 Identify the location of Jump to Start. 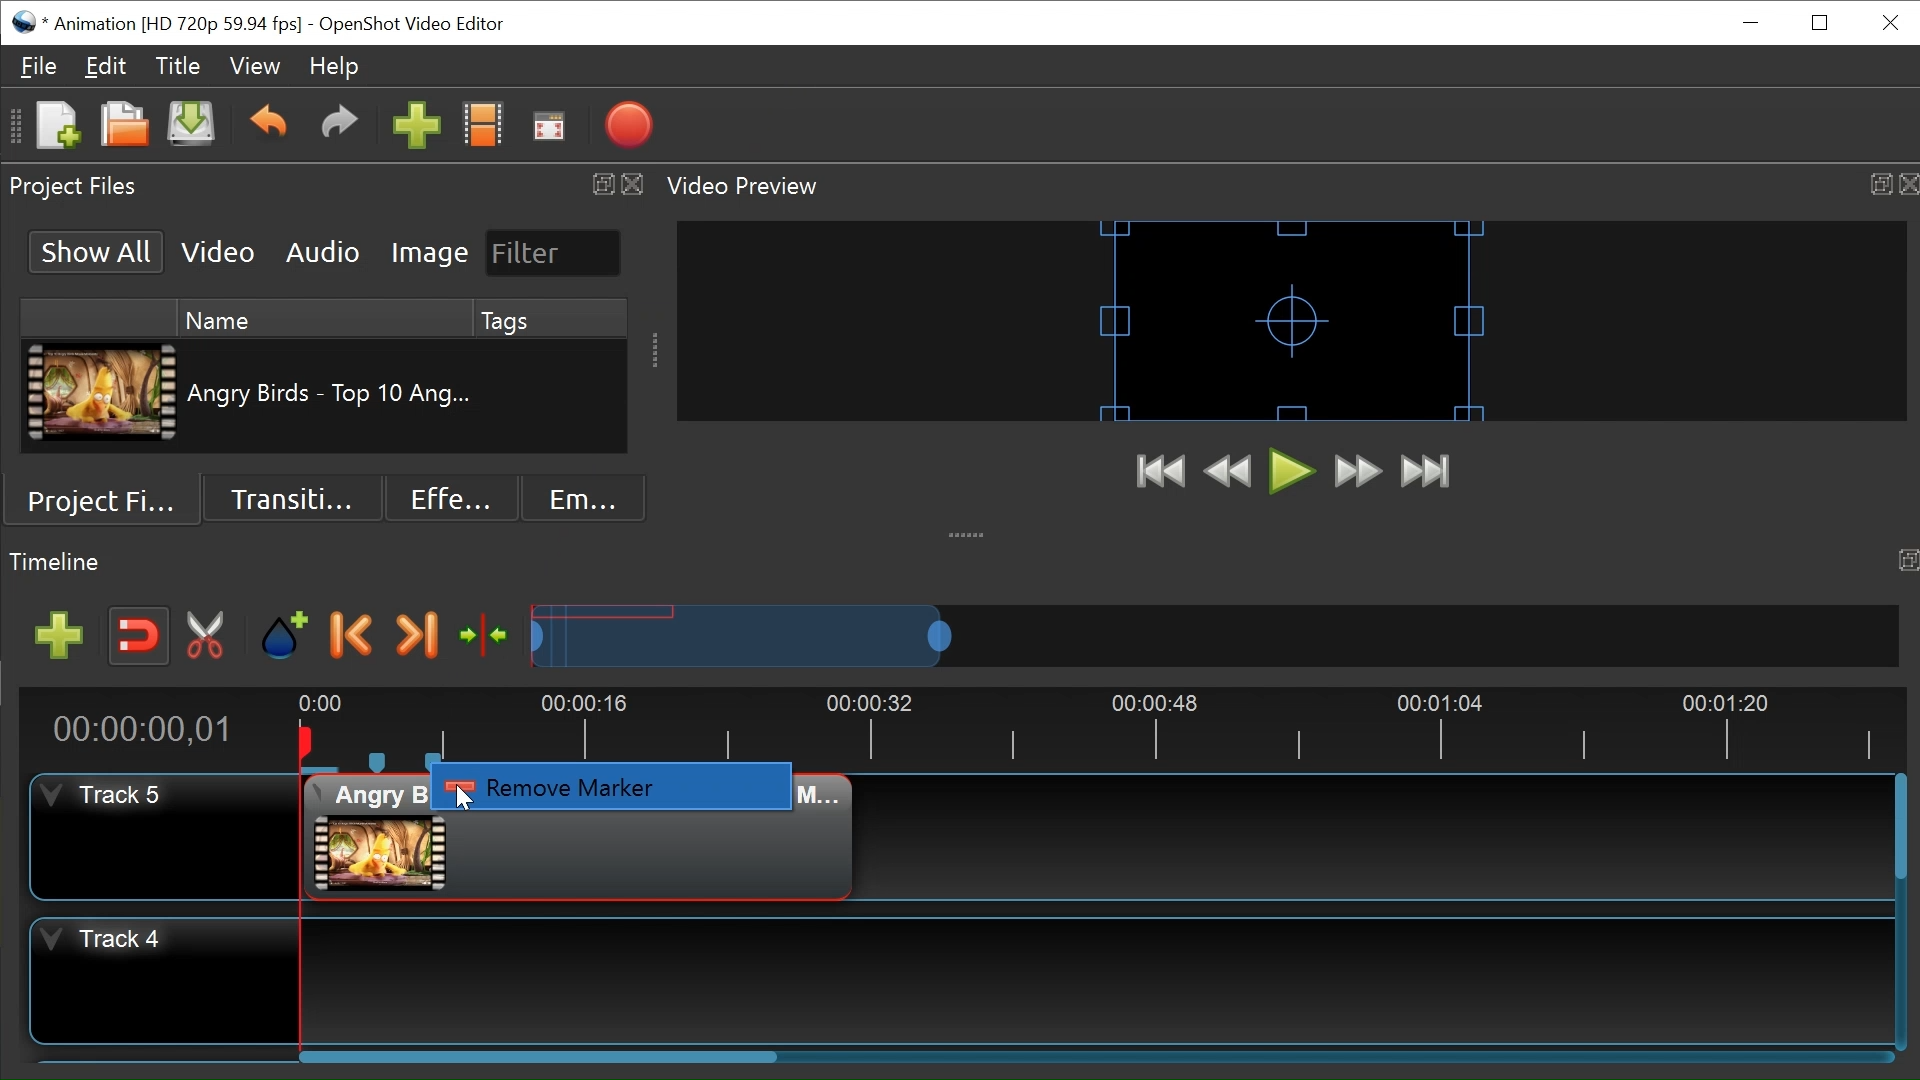
(1162, 474).